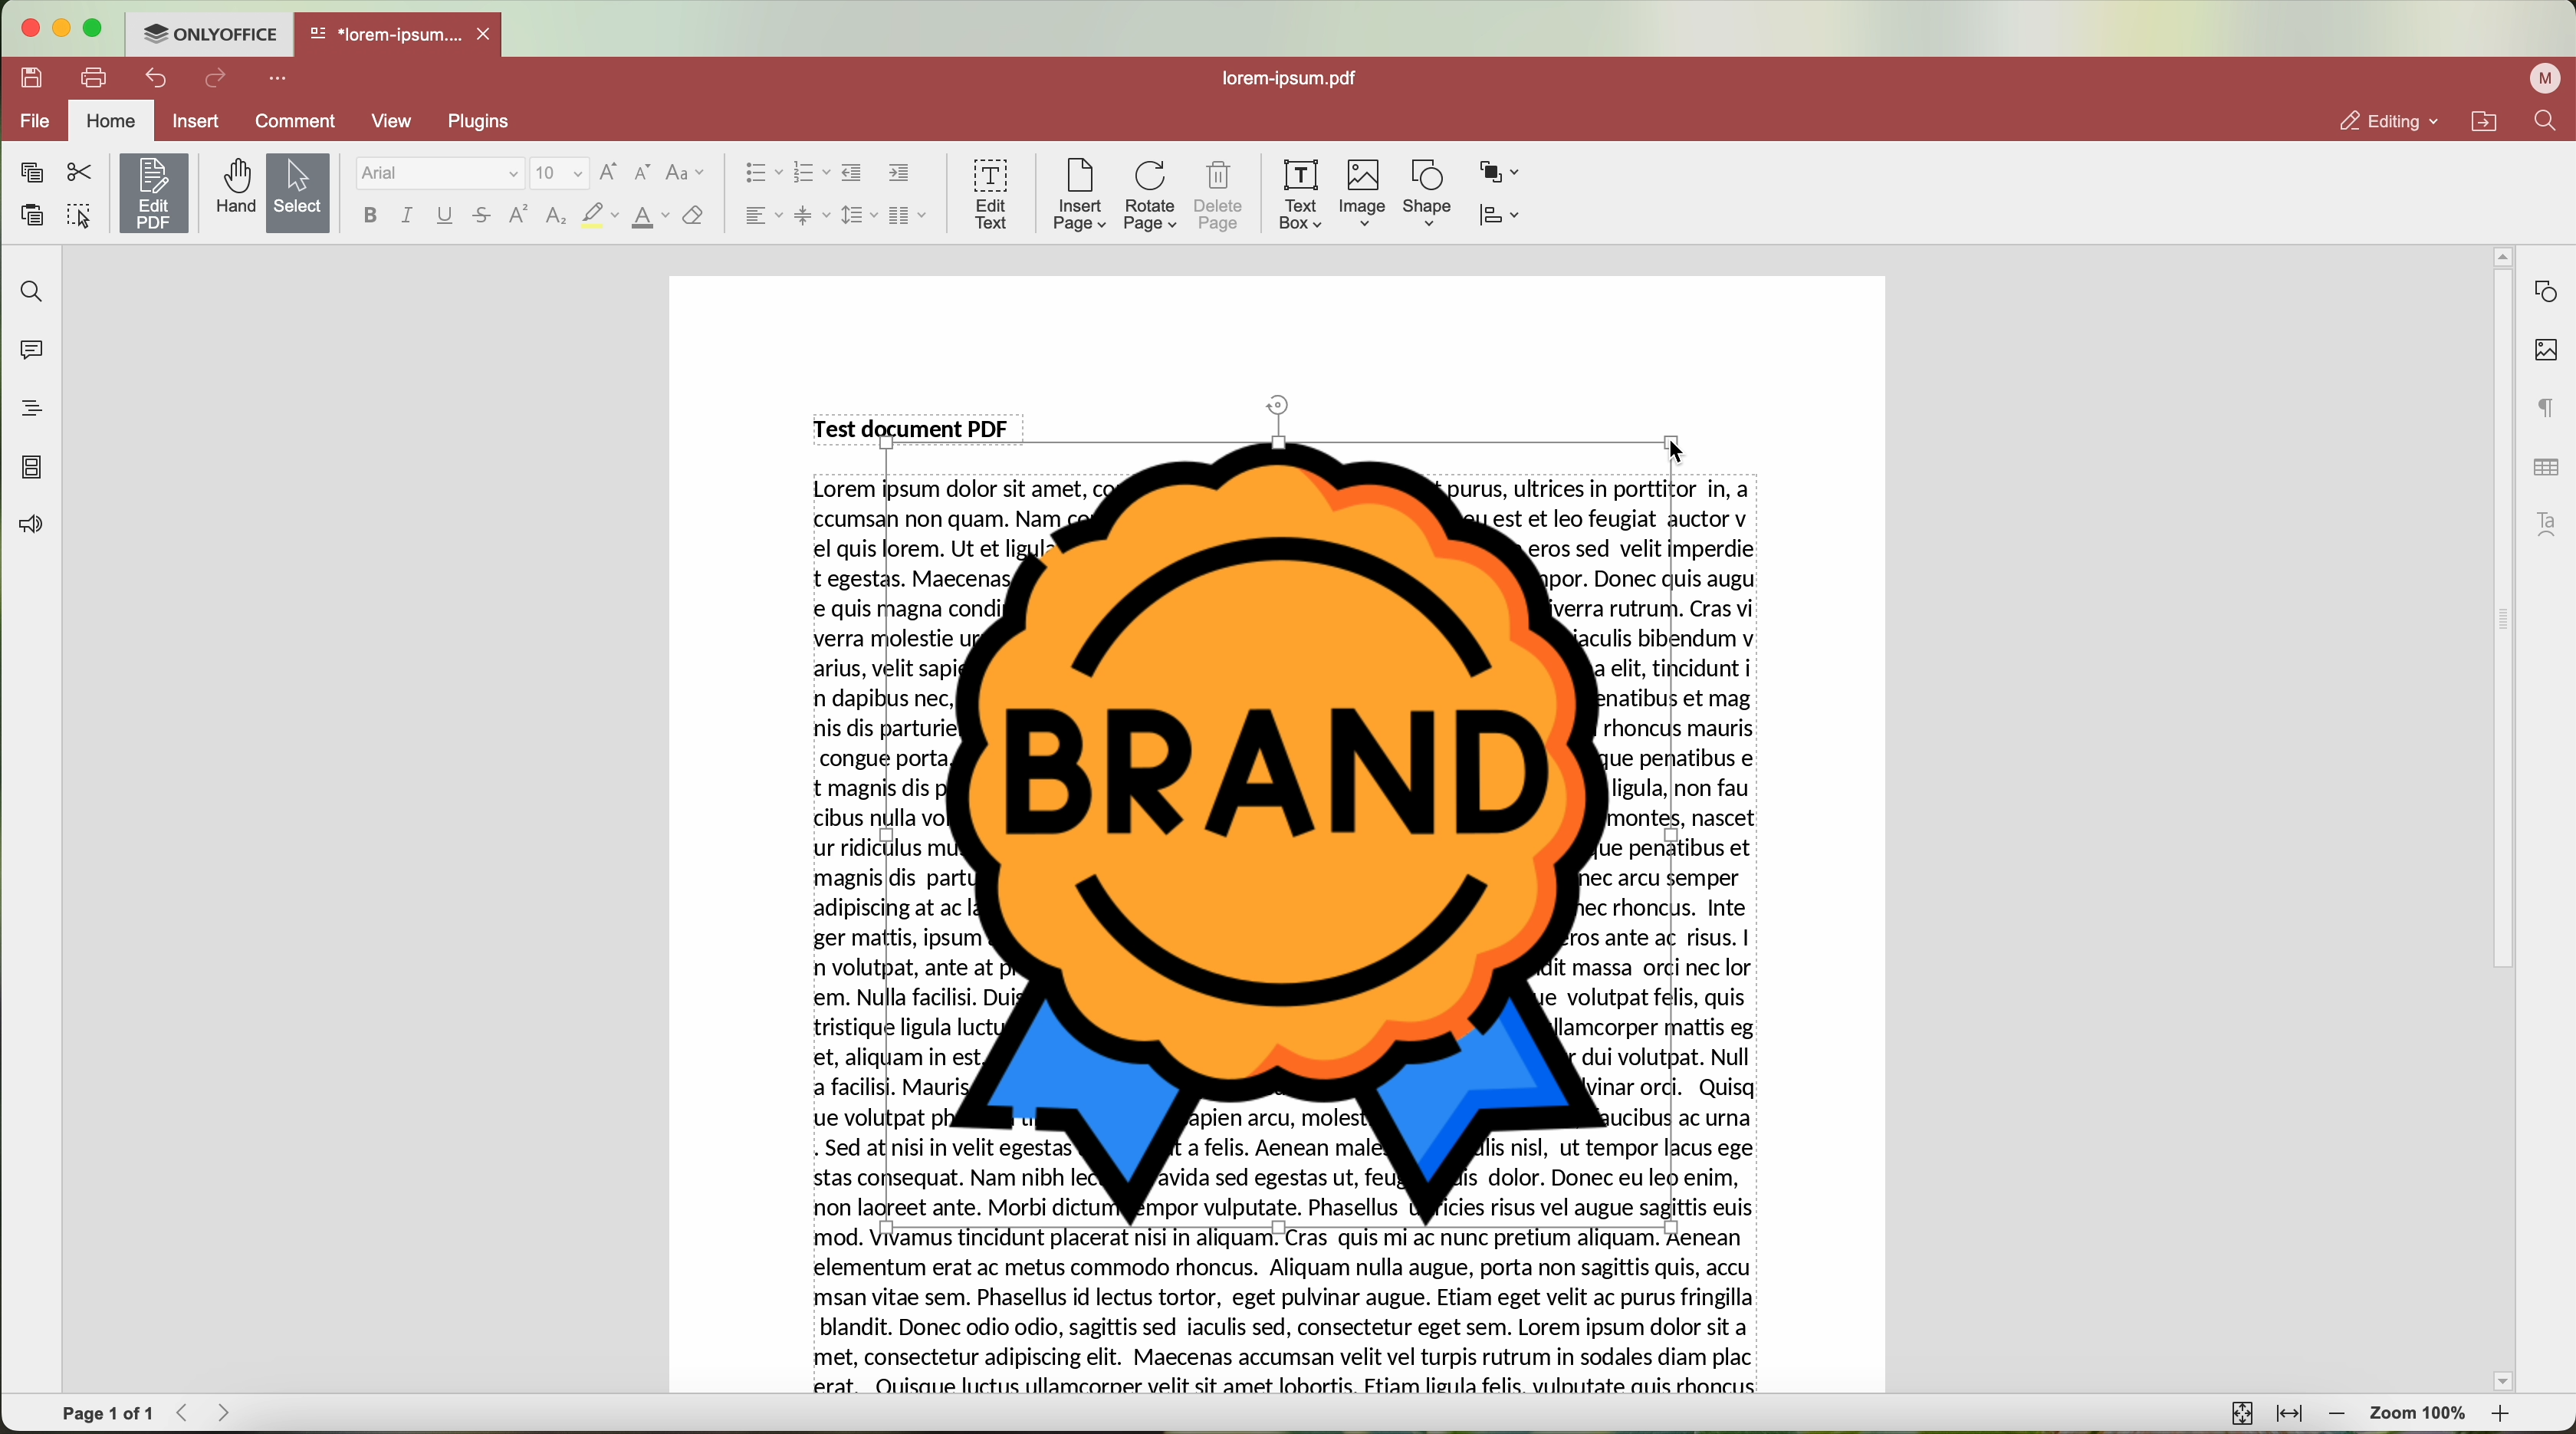  Describe the element at coordinates (32, 216) in the screenshot. I see `paste` at that location.